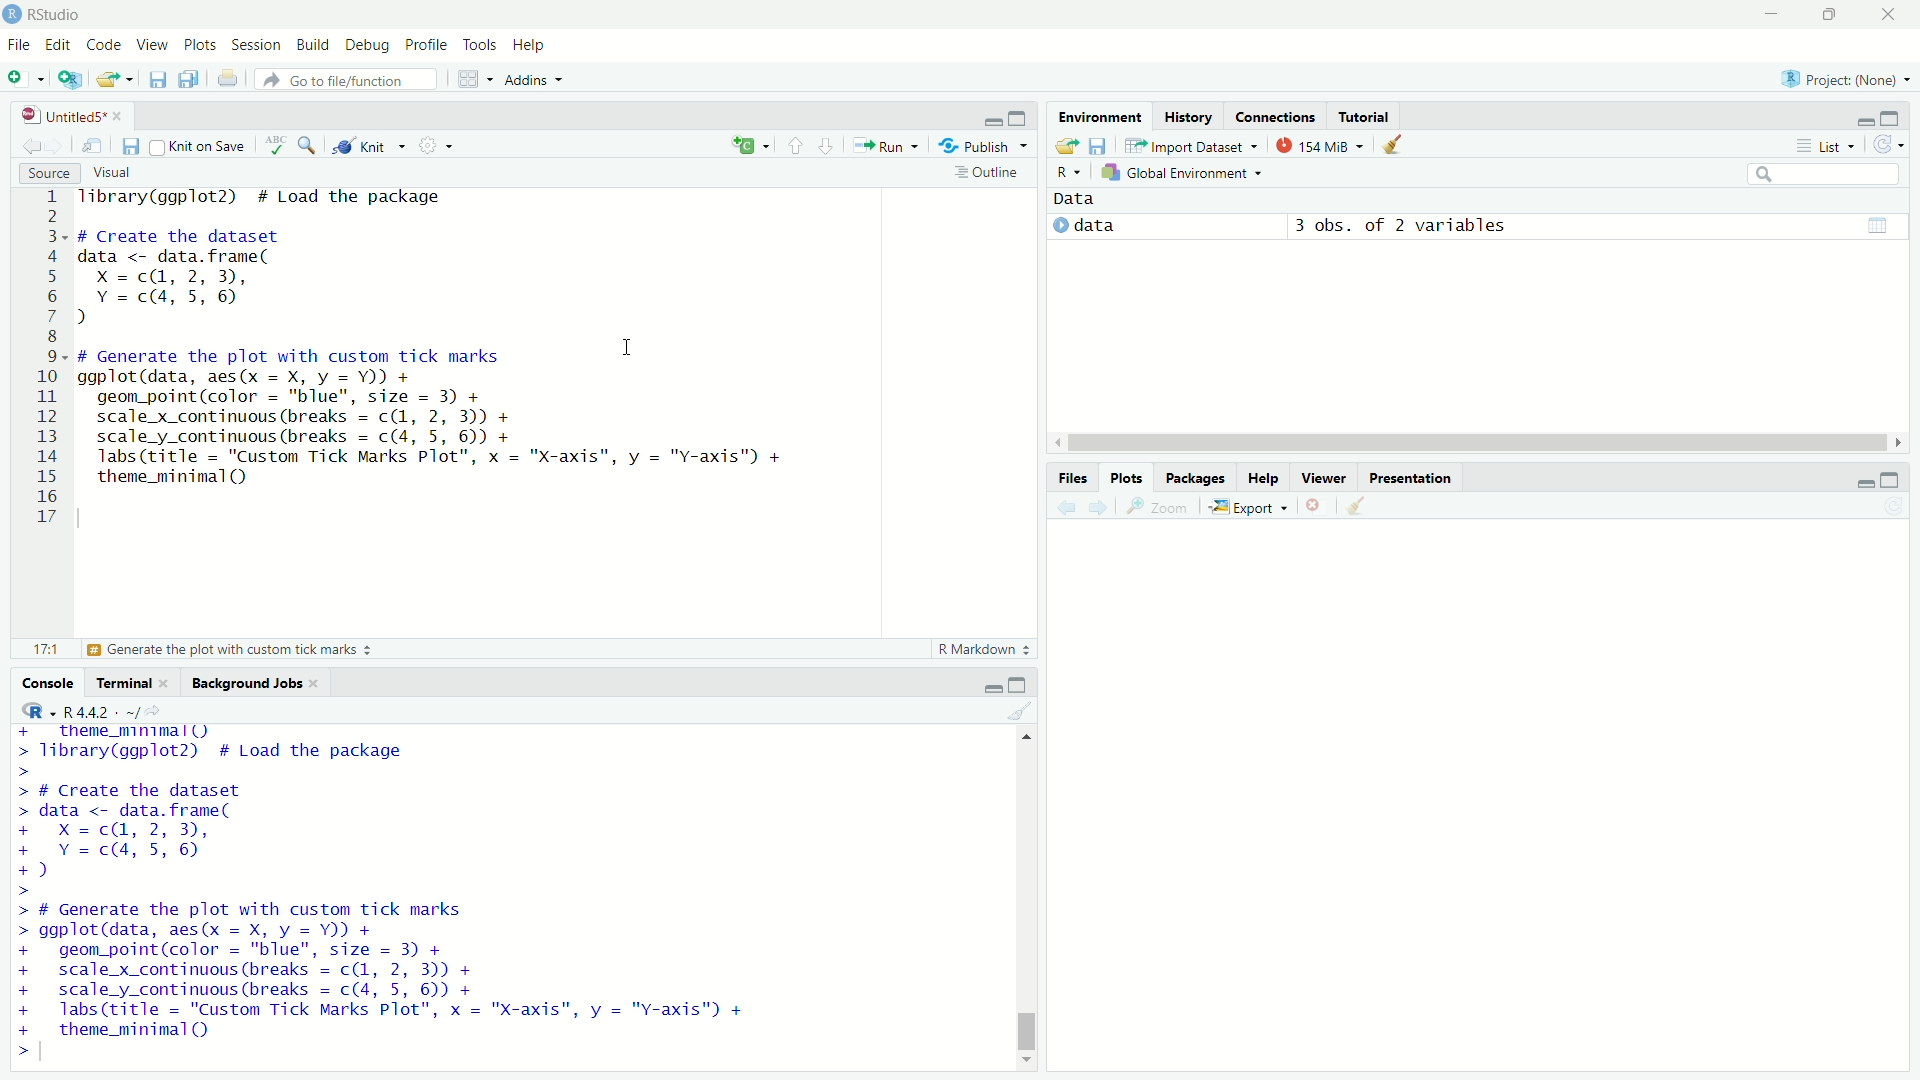  What do you see at coordinates (29, 711) in the screenshot?
I see `select language` at bounding box center [29, 711].